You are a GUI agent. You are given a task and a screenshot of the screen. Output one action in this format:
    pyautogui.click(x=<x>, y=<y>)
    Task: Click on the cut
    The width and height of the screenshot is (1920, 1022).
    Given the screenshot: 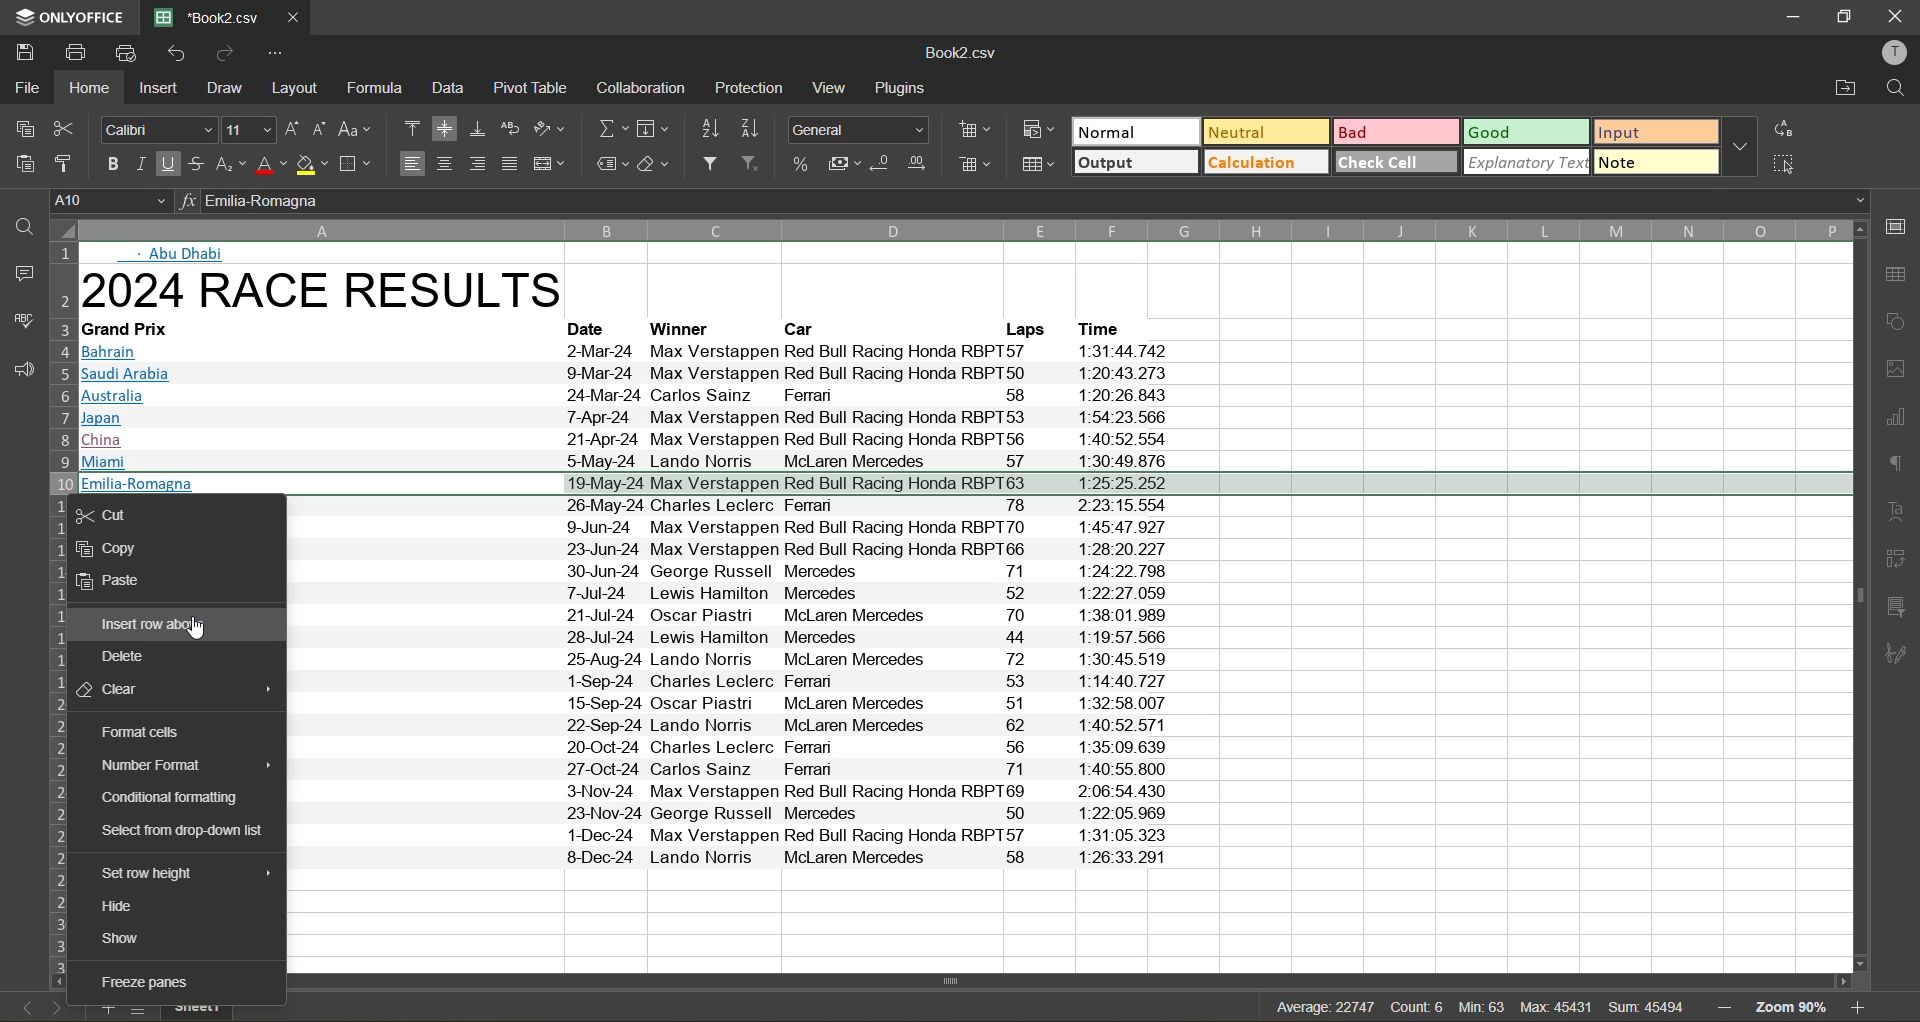 What is the action you would take?
    pyautogui.click(x=116, y=512)
    